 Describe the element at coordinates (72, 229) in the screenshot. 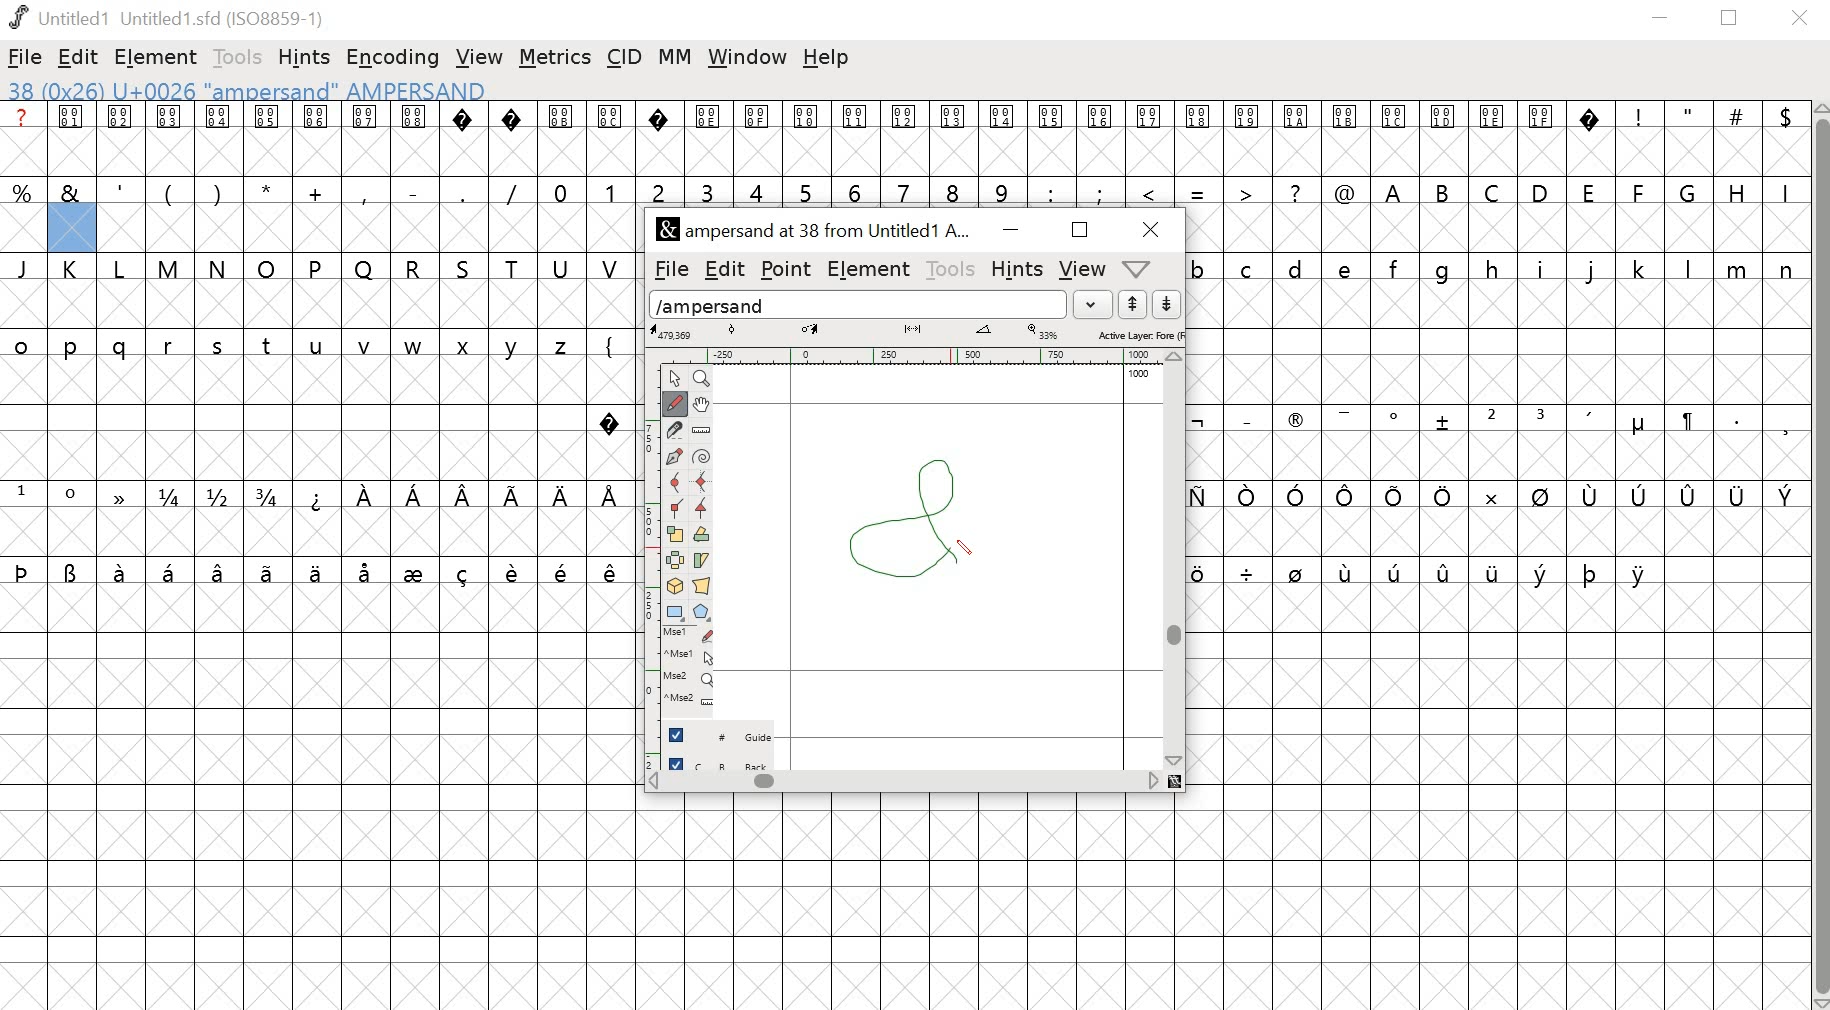

I see `glyphy slot` at that location.